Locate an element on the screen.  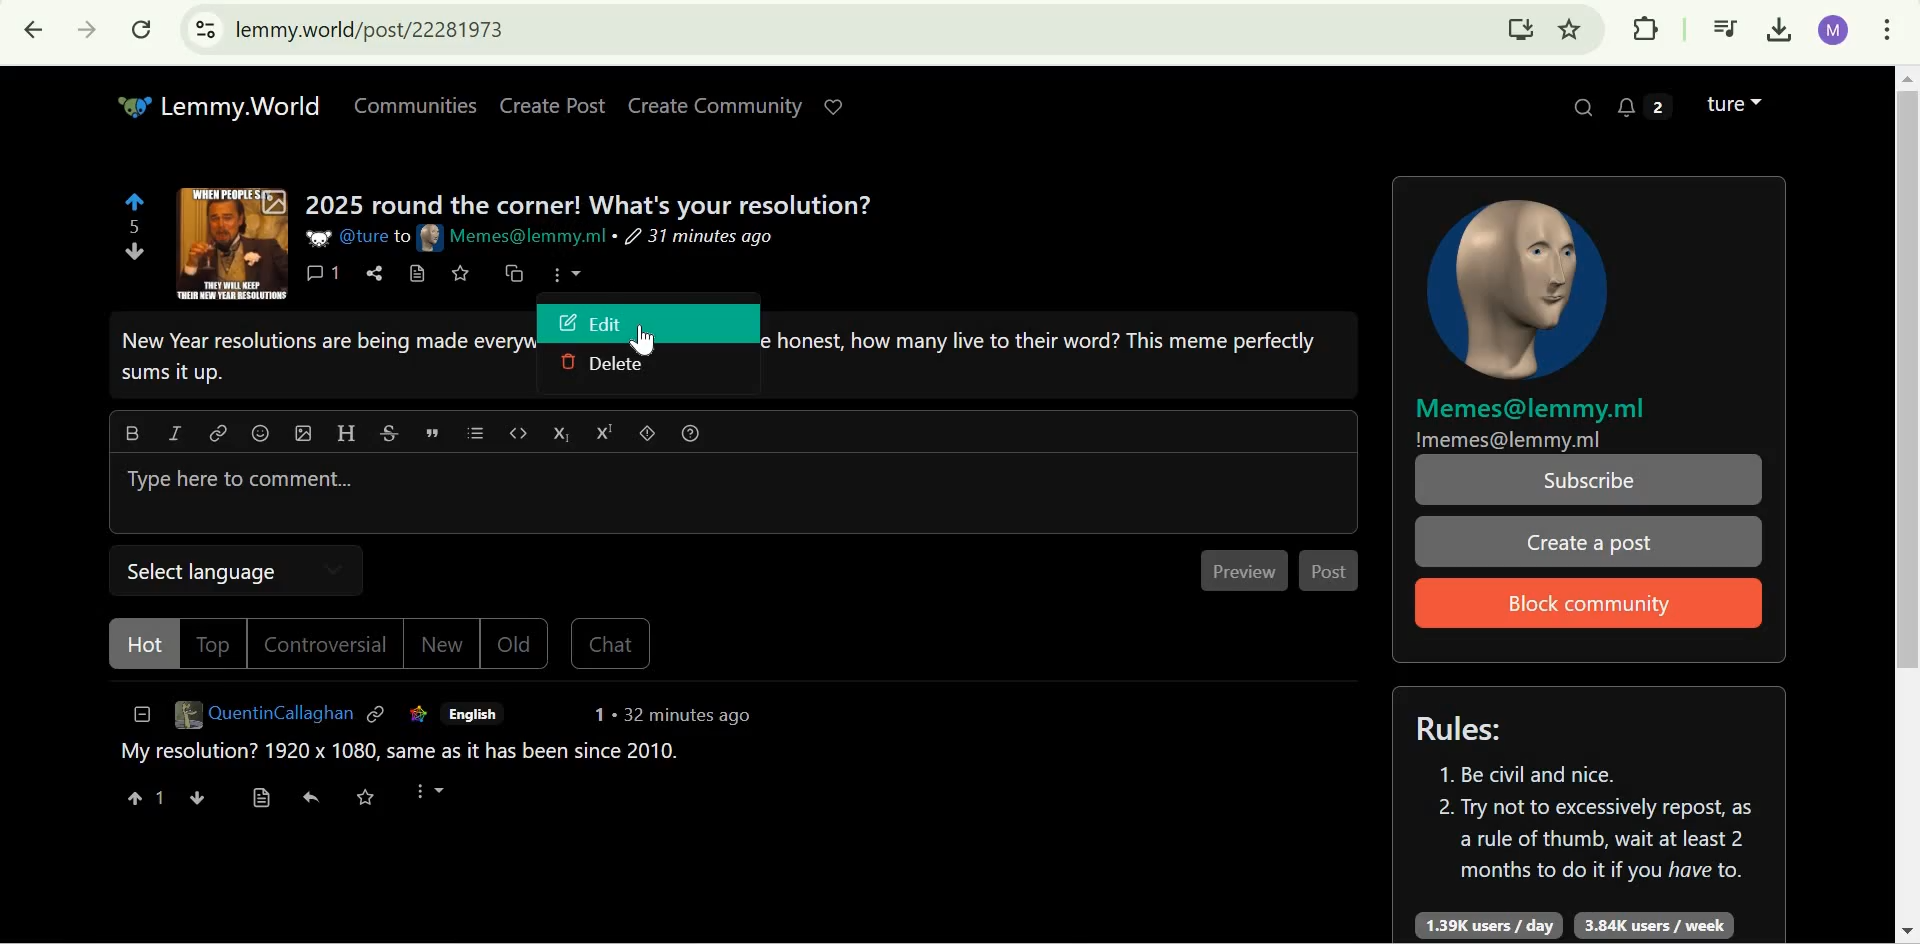
Communities is located at coordinates (415, 106).